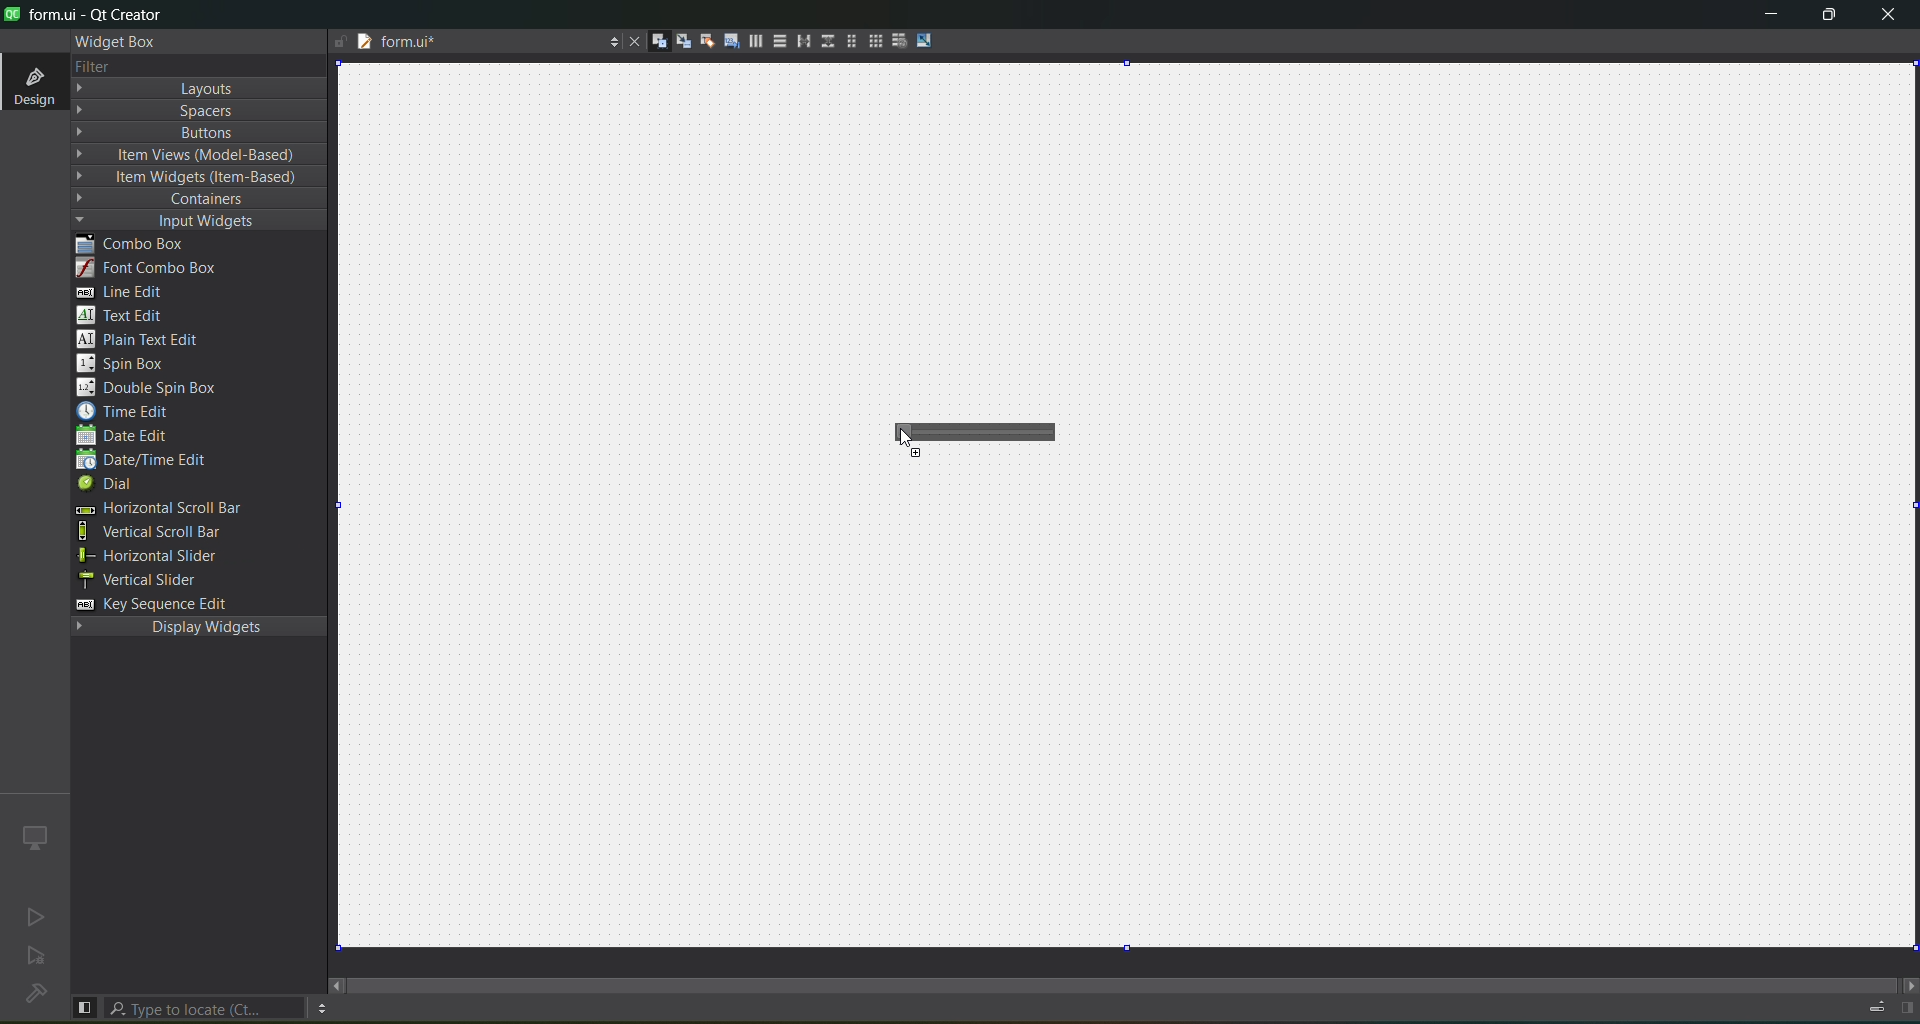  What do you see at coordinates (168, 88) in the screenshot?
I see `layout` at bounding box center [168, 88].